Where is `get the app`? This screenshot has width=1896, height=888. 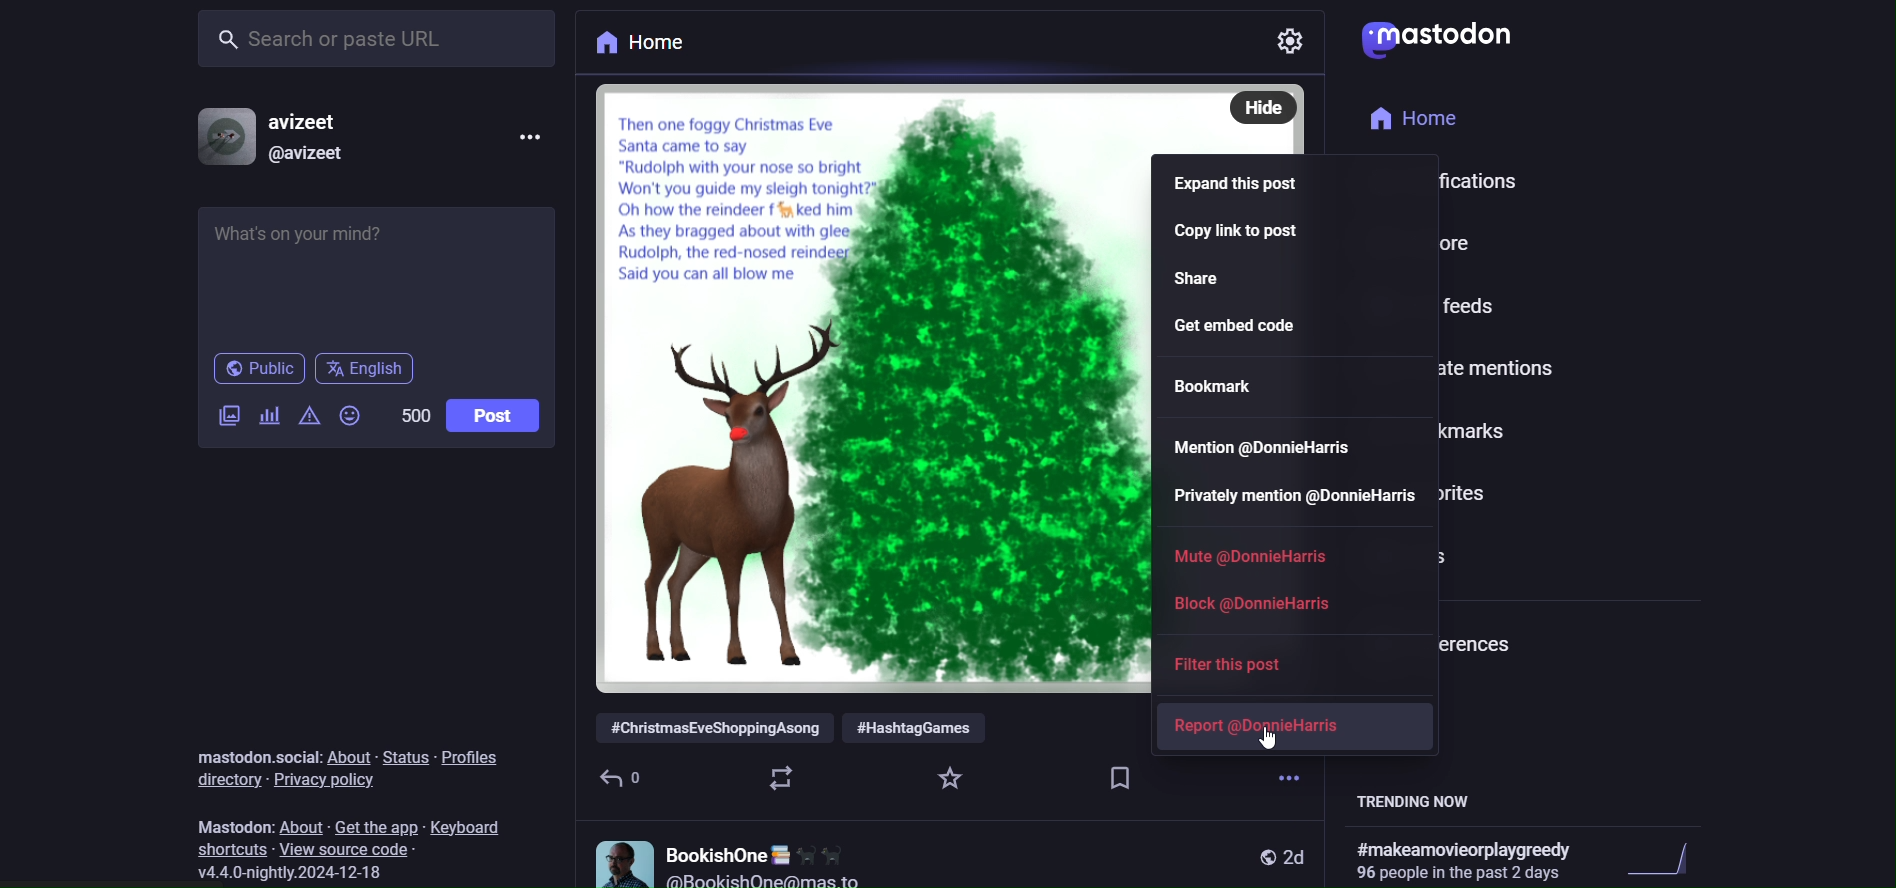 get the app is located at coordinates (374, 826).